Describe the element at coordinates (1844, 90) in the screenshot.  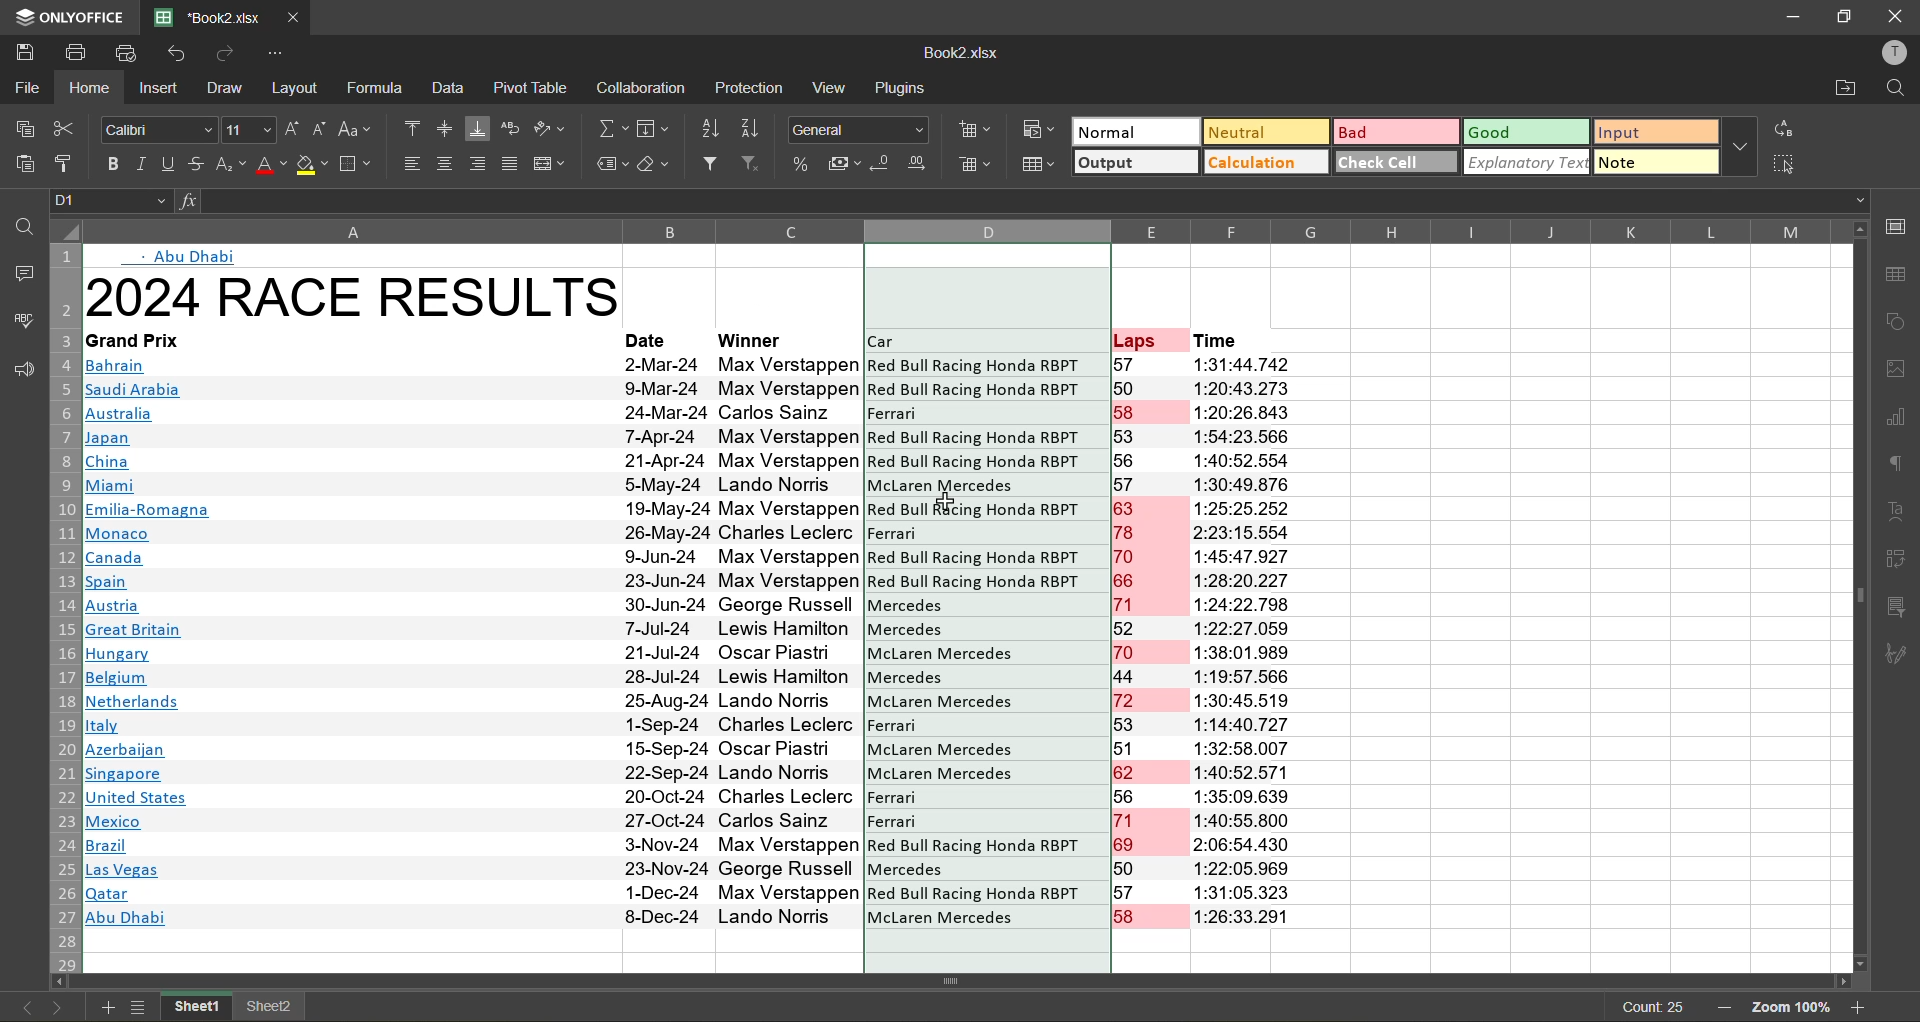
I see `open location` at that location.